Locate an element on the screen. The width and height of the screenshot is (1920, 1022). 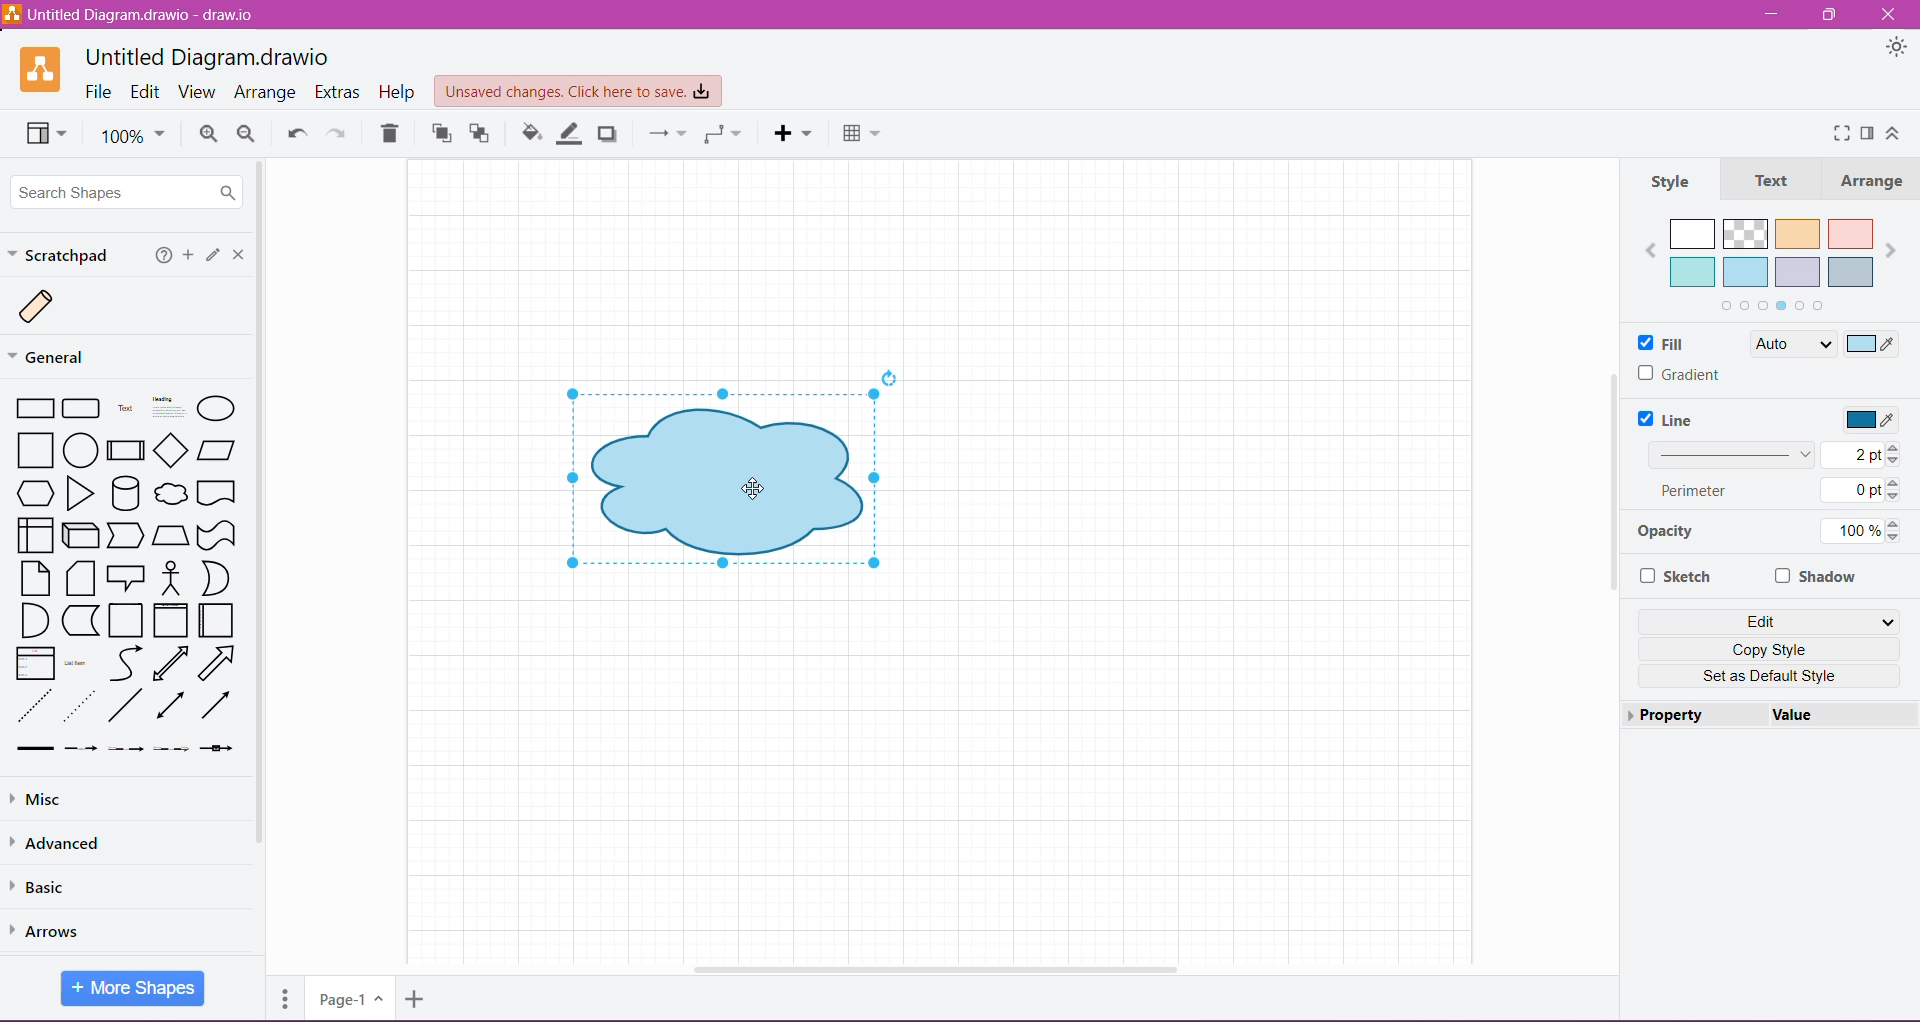
Selected Shape to duplicate is located at coordinates (730, 480).